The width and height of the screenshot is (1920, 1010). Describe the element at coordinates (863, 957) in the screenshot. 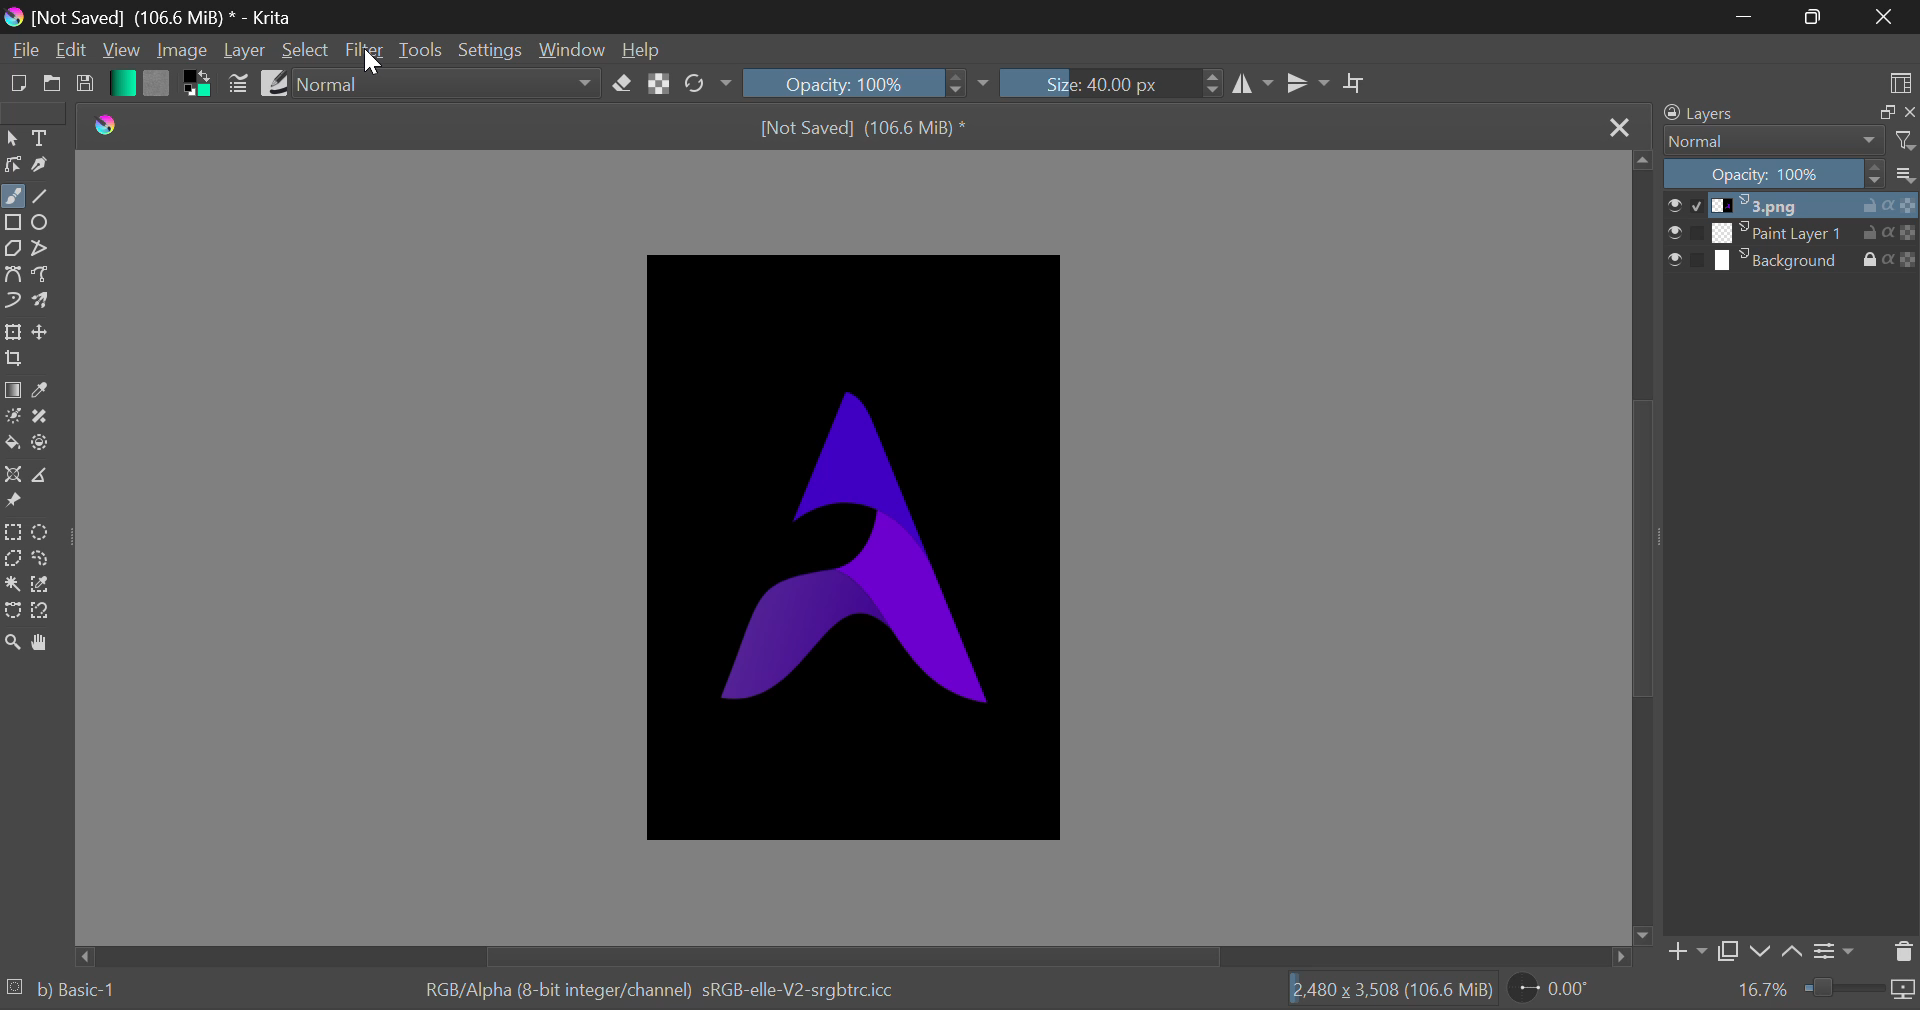

I see `Scroll Bar` at that location.